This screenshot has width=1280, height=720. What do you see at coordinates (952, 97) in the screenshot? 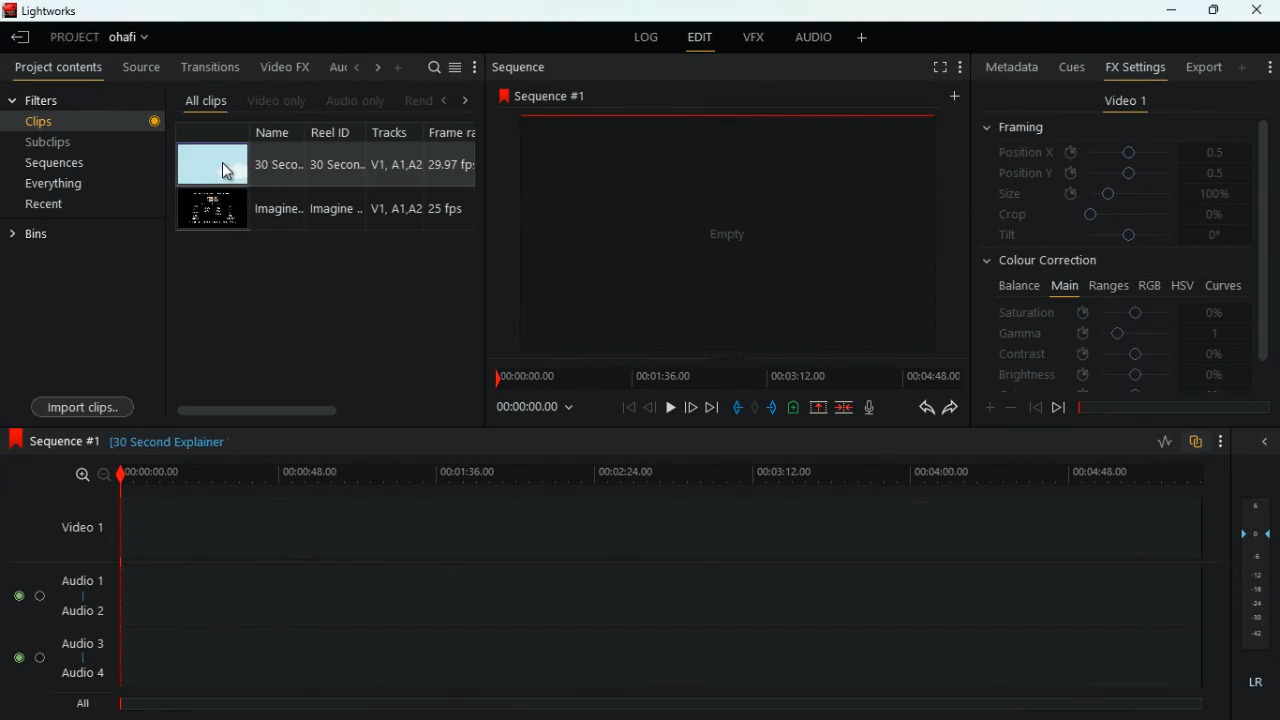
I see `add` at bounding box center [952, 97].